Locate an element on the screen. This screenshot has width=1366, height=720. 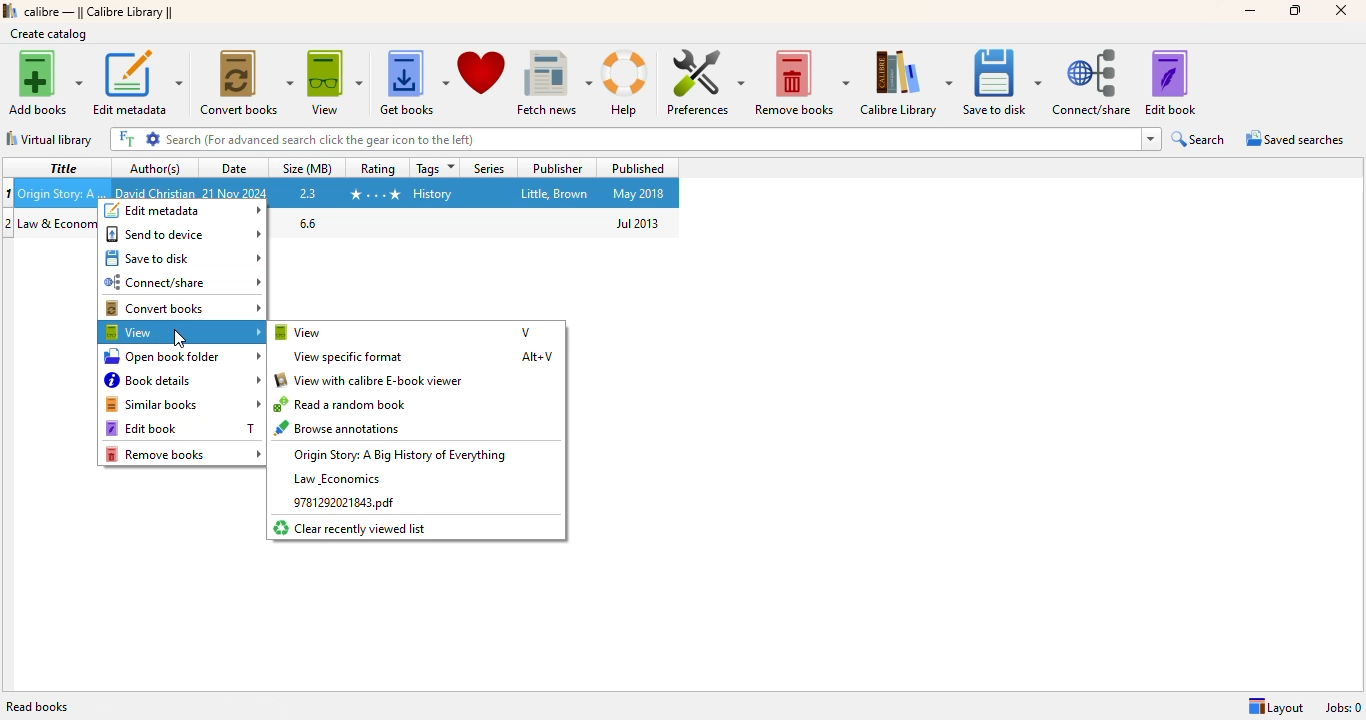
remove books is located at coordinates (183, 454).